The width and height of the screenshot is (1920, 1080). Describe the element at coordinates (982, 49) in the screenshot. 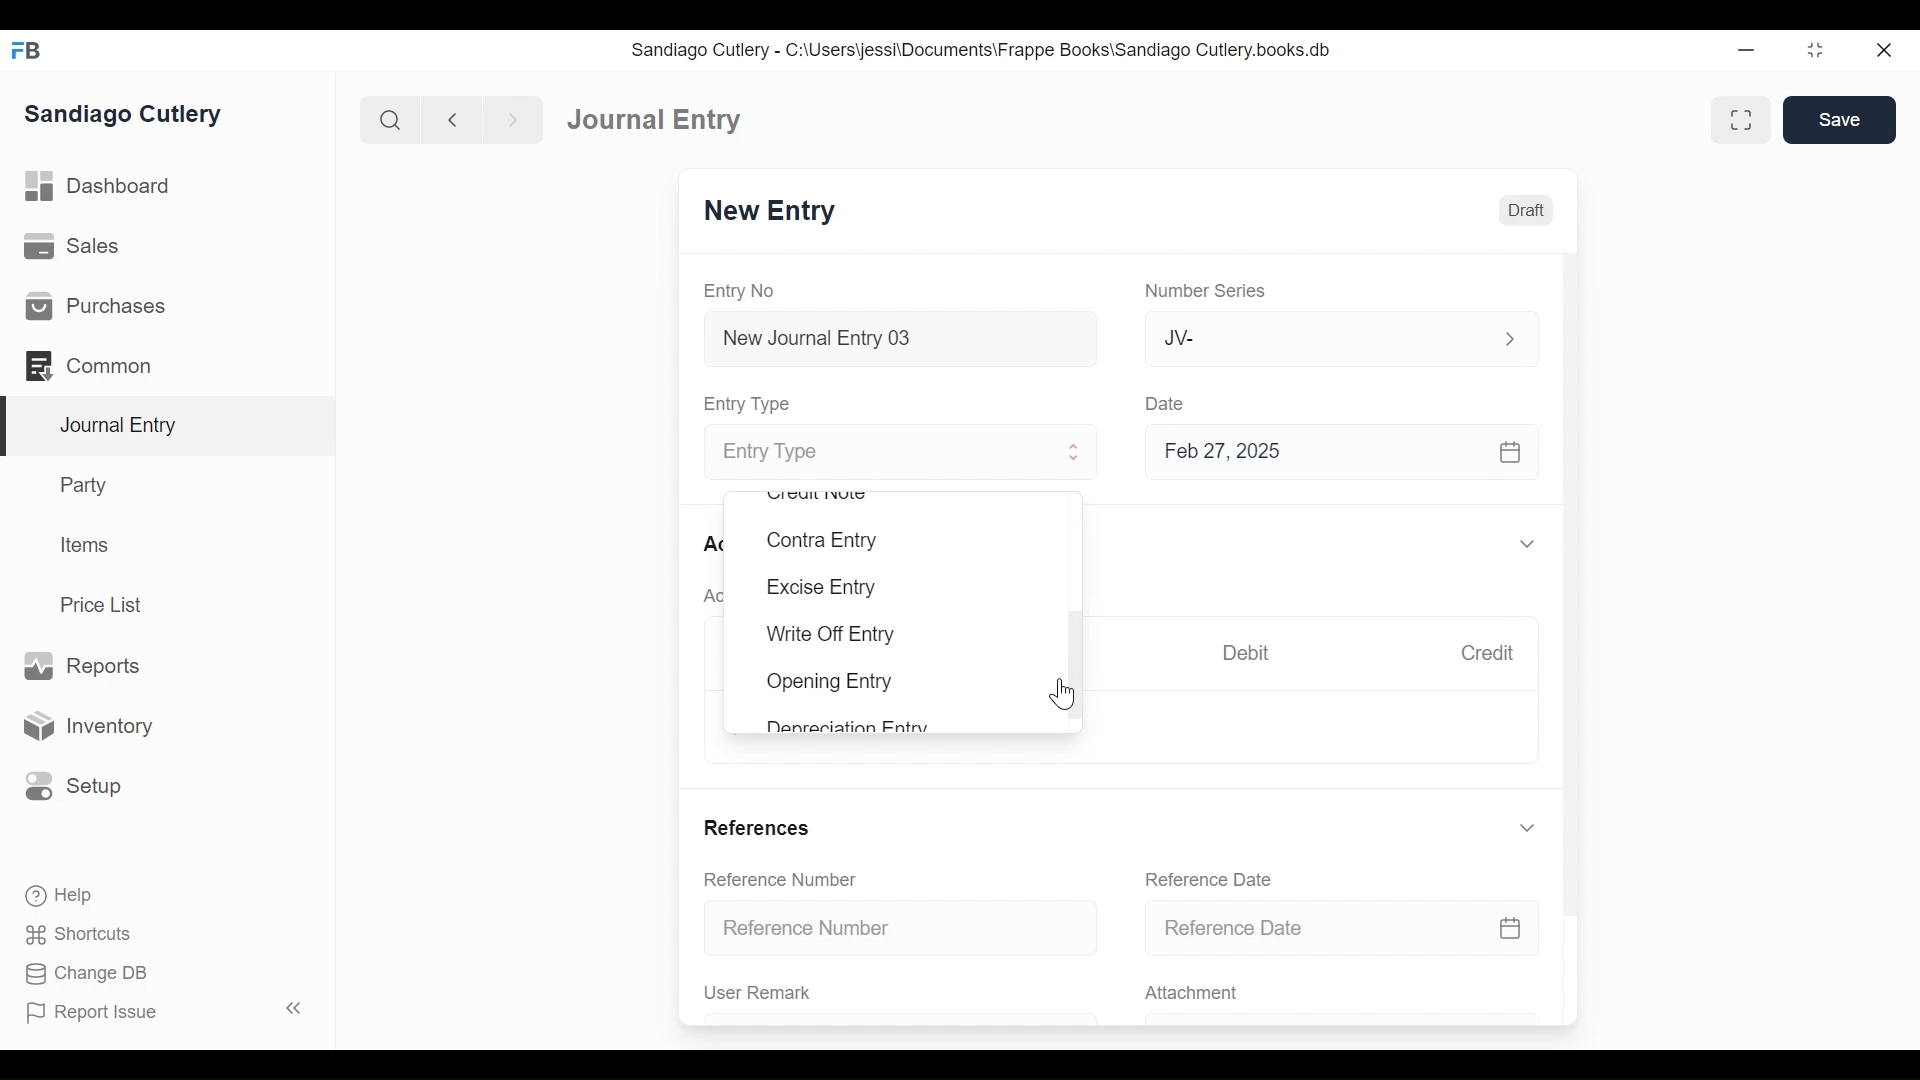

I see `Sandiago Cutlery - C:\Users\jessi\Documents\Frappe Books\Sandiago Cutlery.books.db` at that location.